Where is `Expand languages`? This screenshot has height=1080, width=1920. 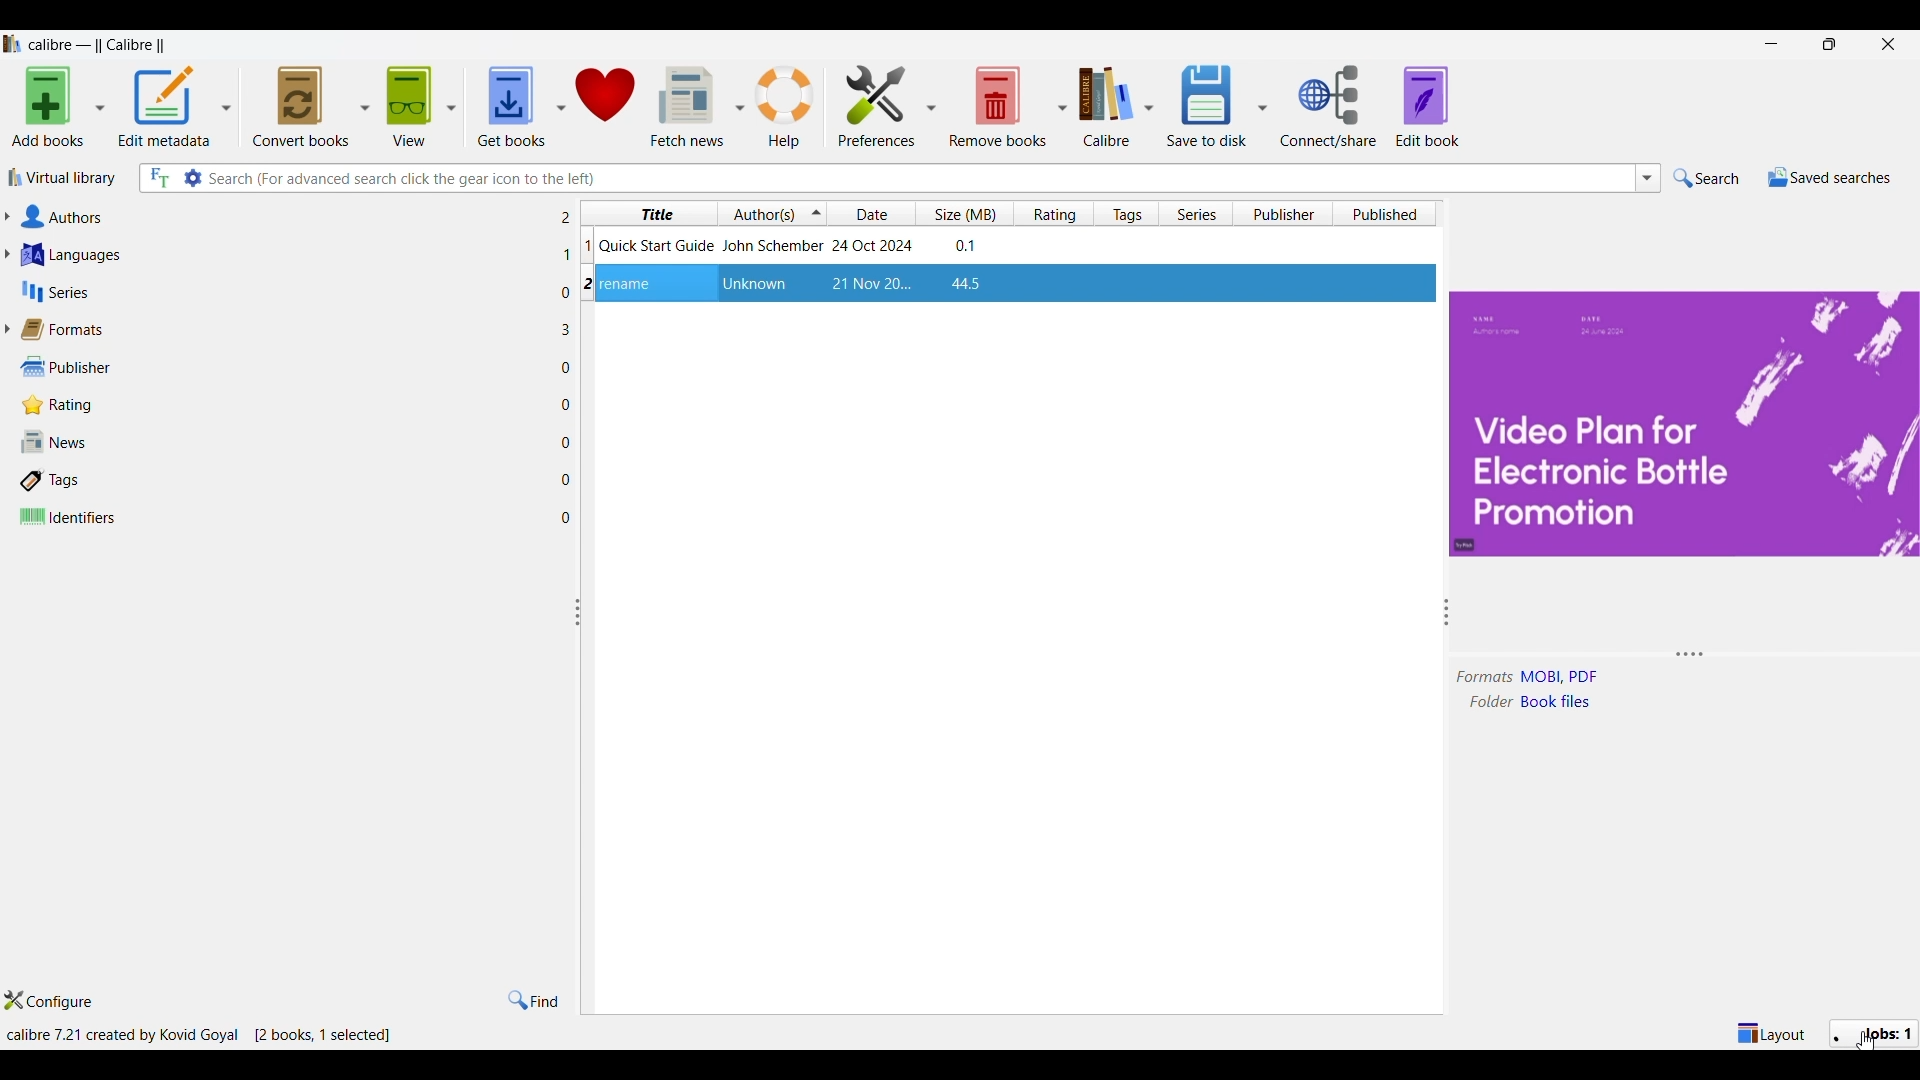
Expand languages is located at coordinates (7, 254).